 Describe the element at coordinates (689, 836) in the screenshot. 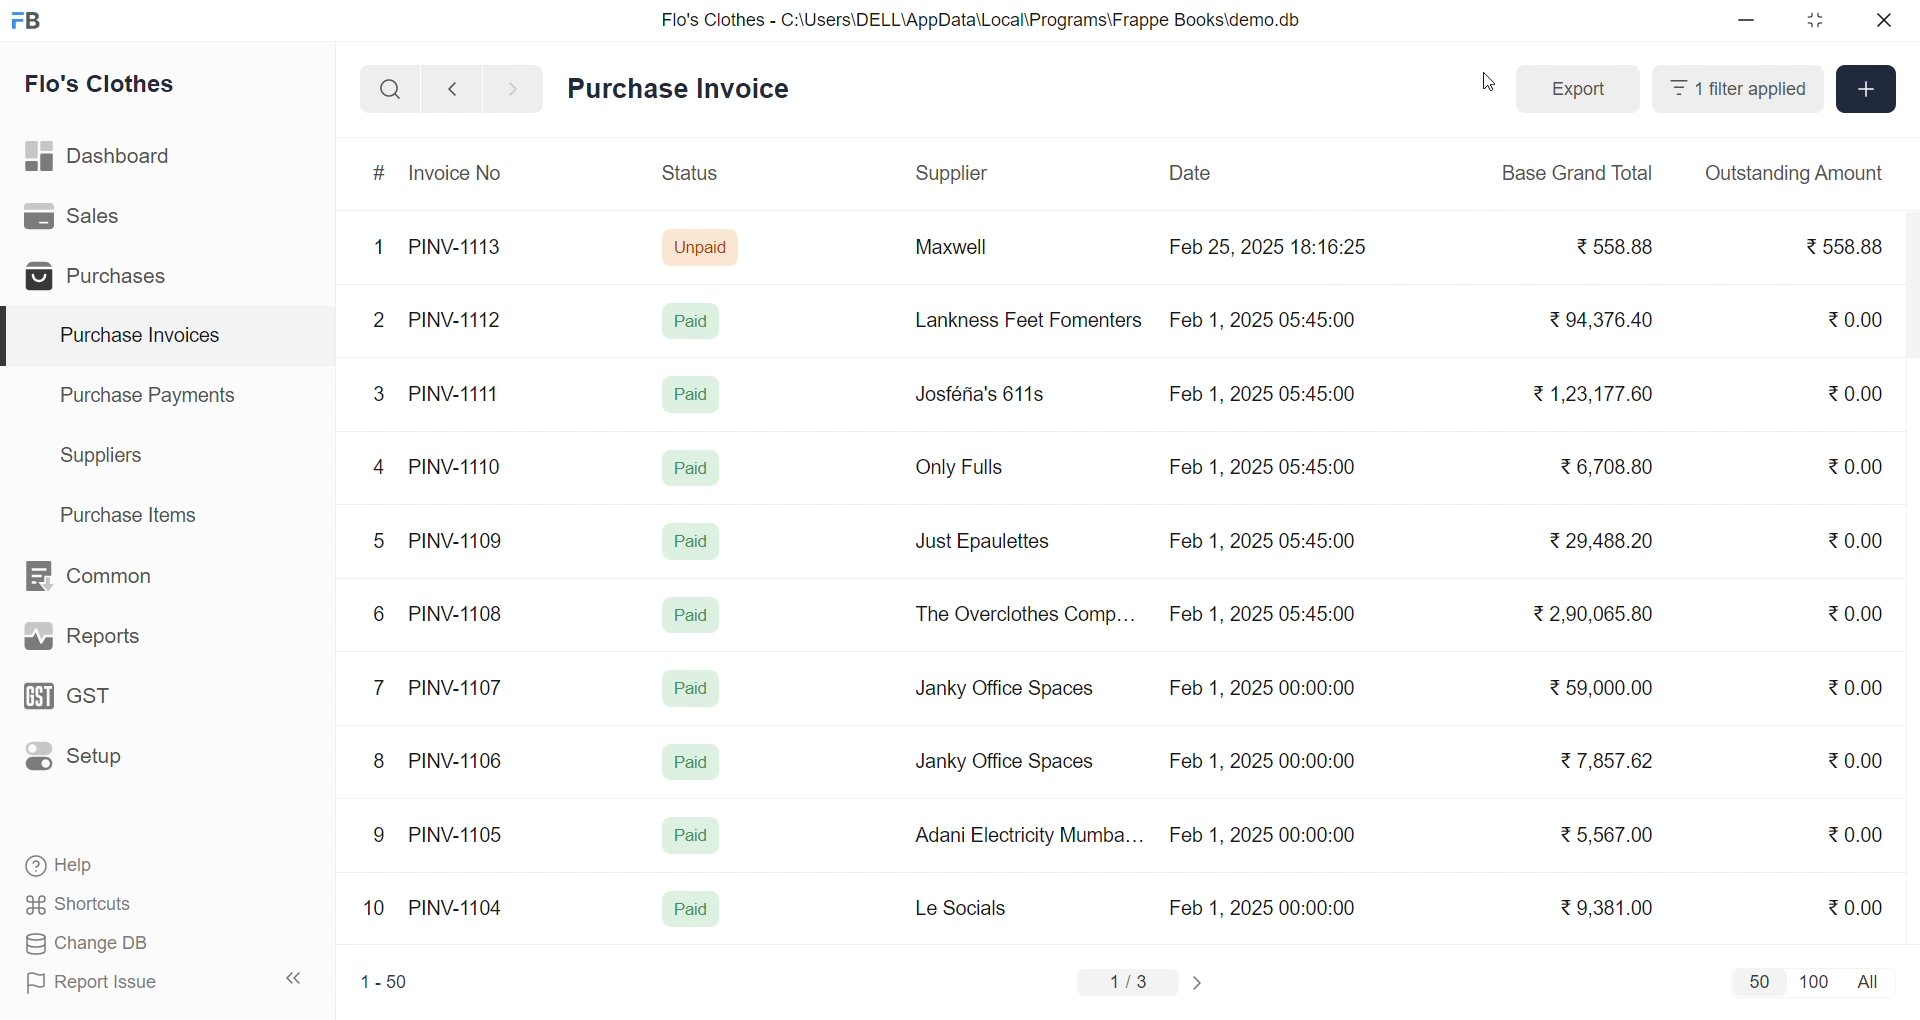

I see `Paid` at that location.